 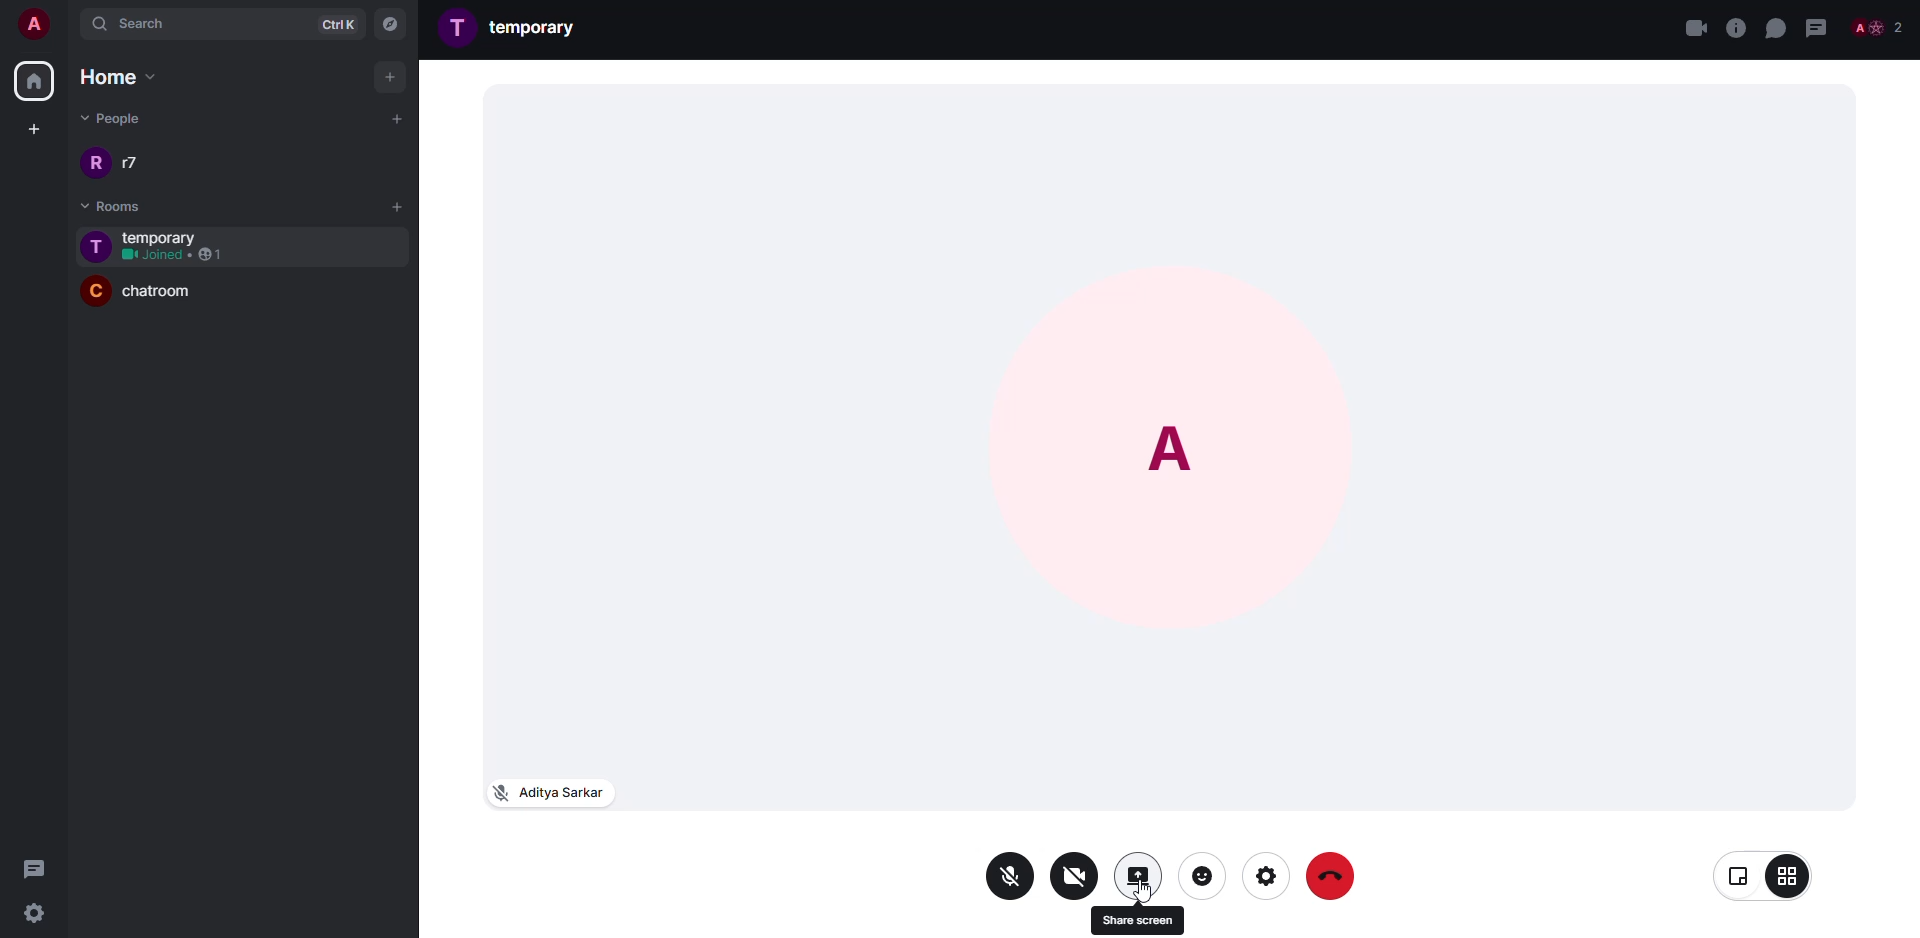 What do you see at coordinates (1764, 875) in the screenshot?
I see `view change` at bounding box center [1764, 875].